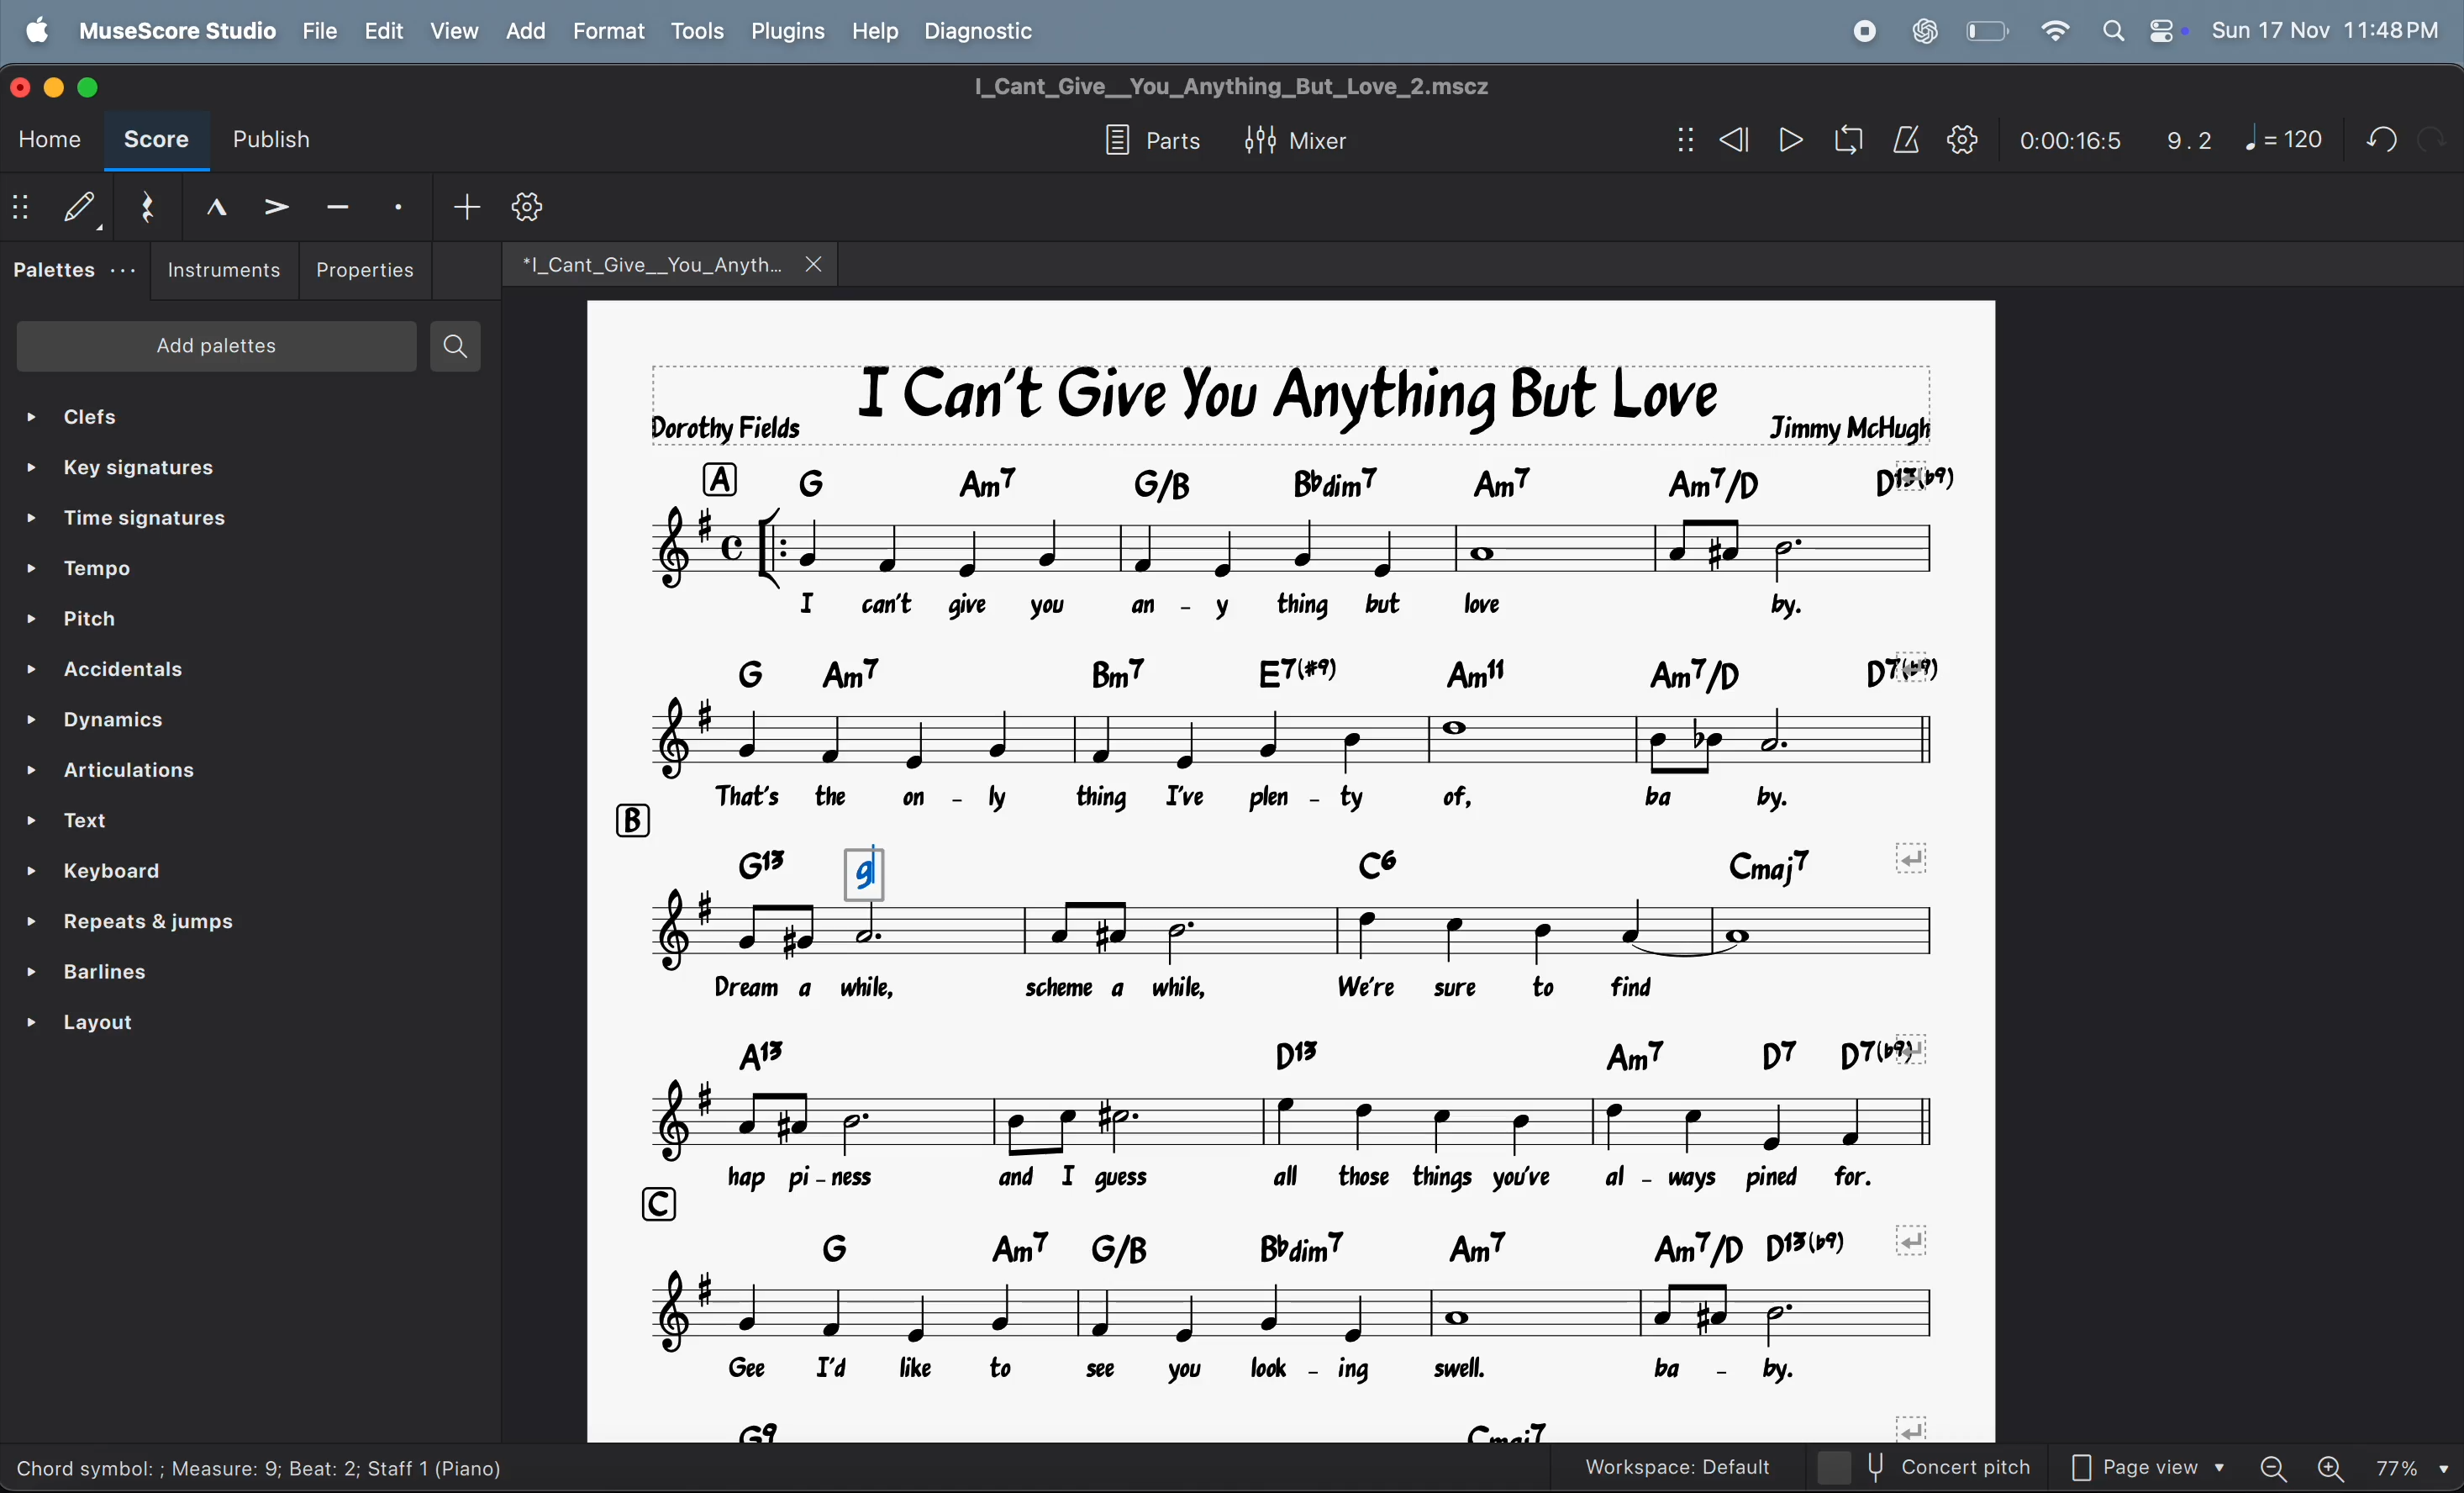 This screenshot has width=2464, height=1493. What do you see at coordinates (787, 34) in the screenshot?
I see `plugins` at bounding box center [787, 34].